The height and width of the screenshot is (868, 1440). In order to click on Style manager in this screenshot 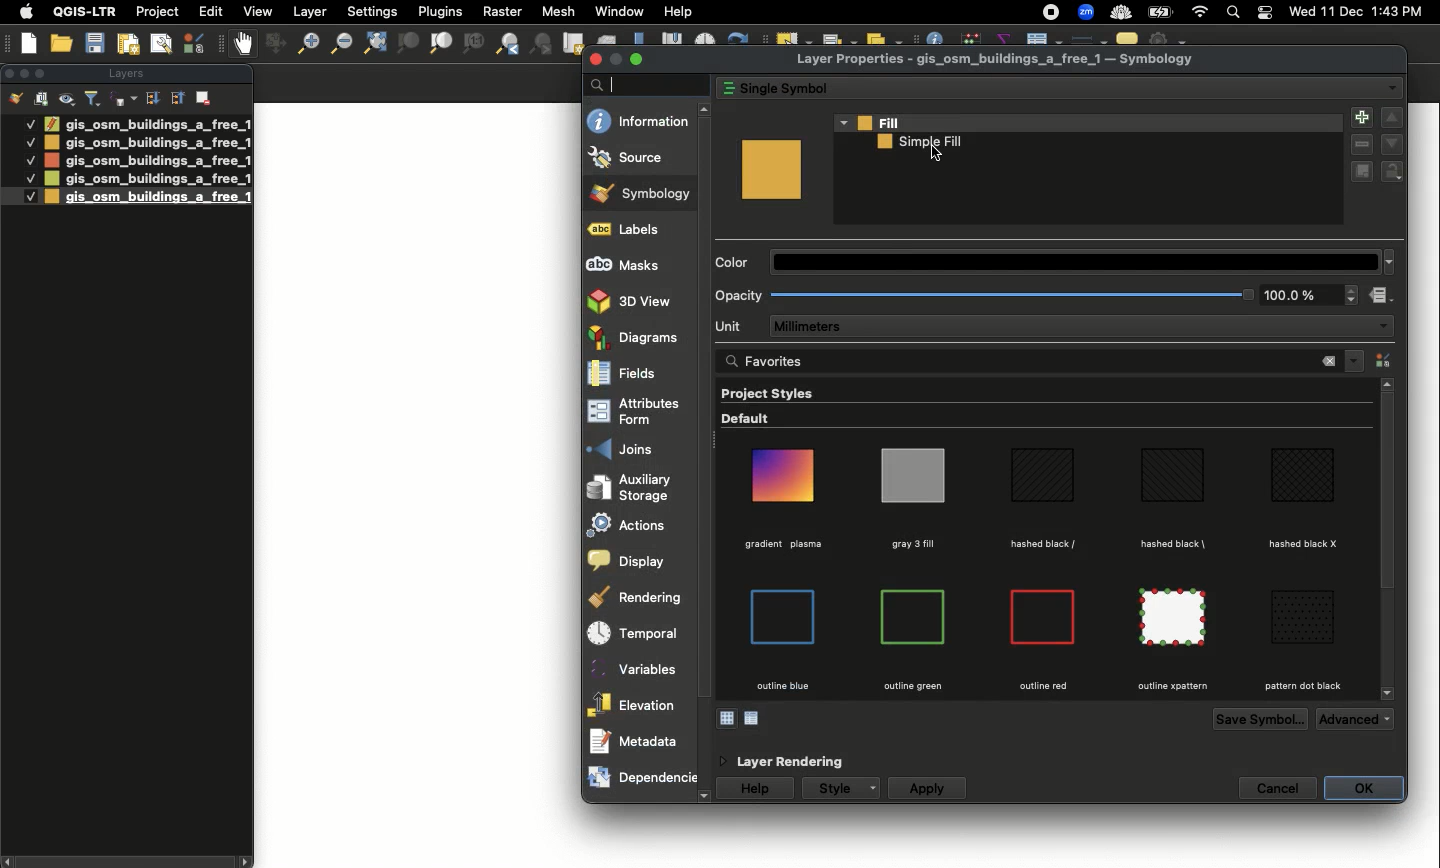, I will do `click(196, 43)`.